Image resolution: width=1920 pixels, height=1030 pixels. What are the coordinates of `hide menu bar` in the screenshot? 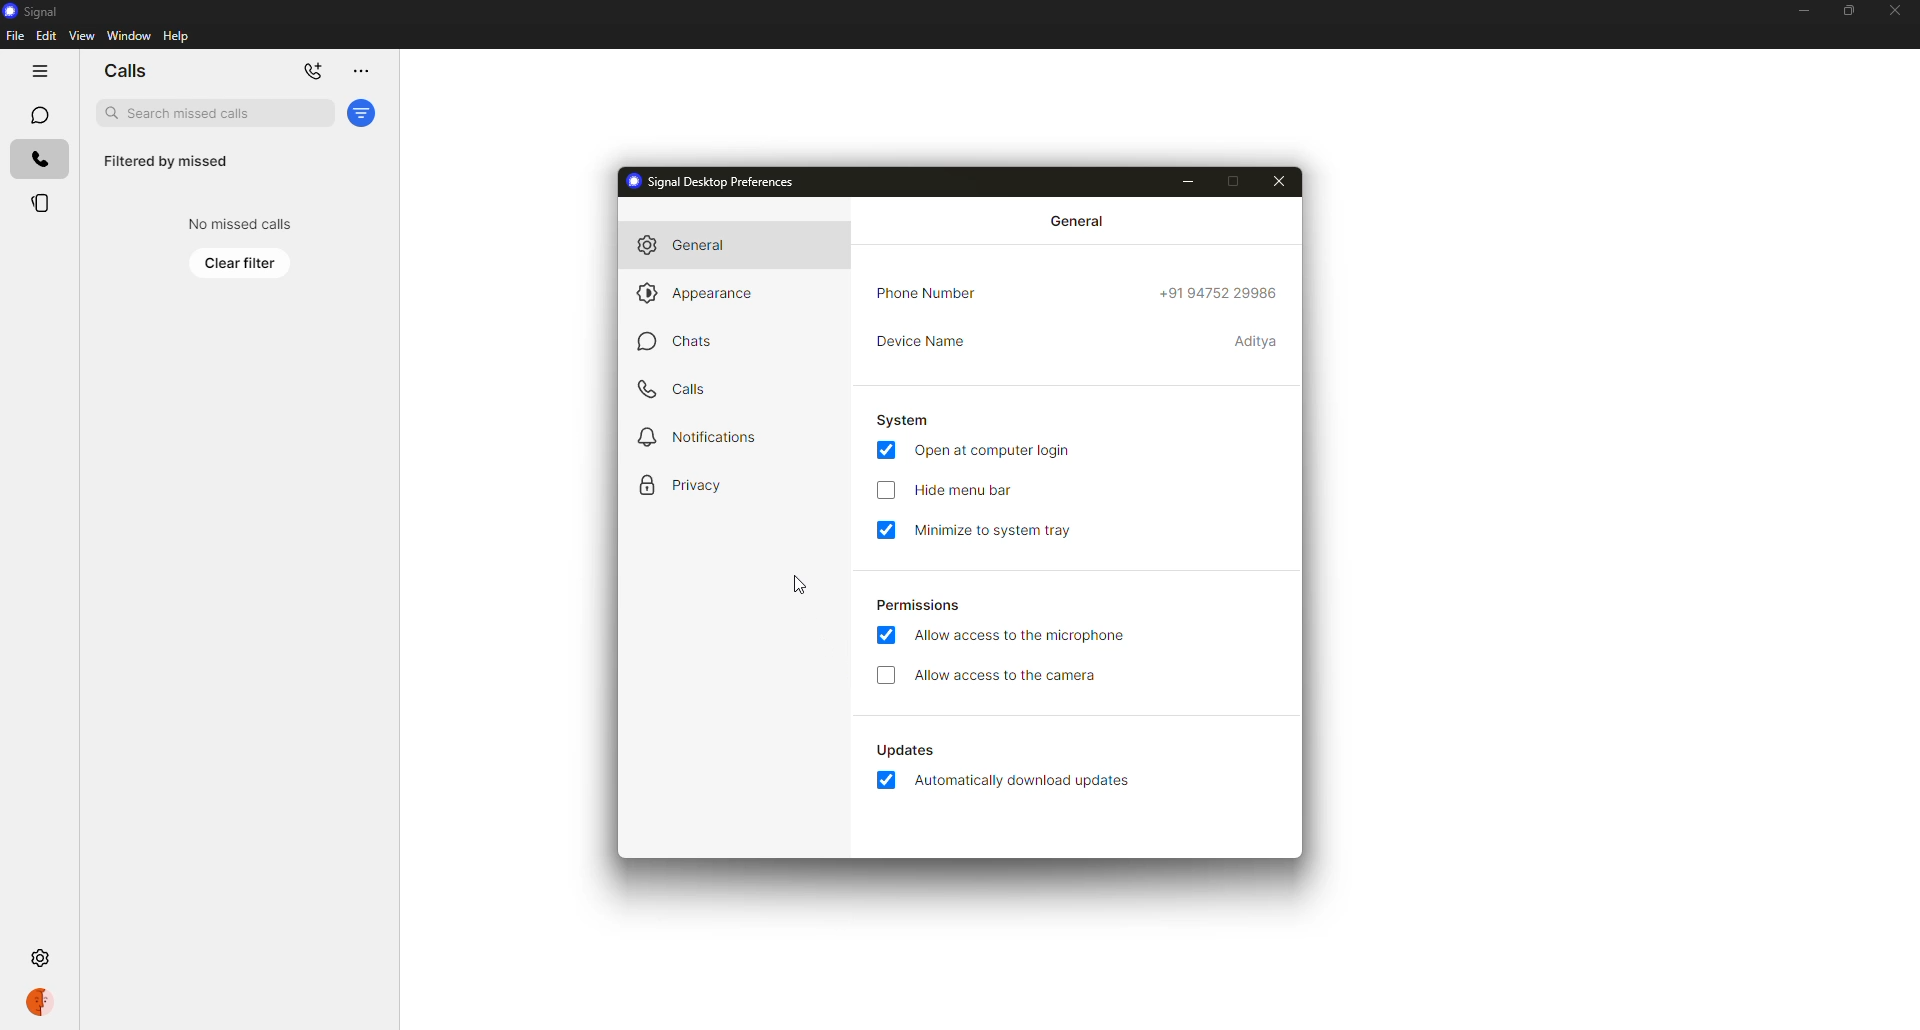 It's located at (969, 490).